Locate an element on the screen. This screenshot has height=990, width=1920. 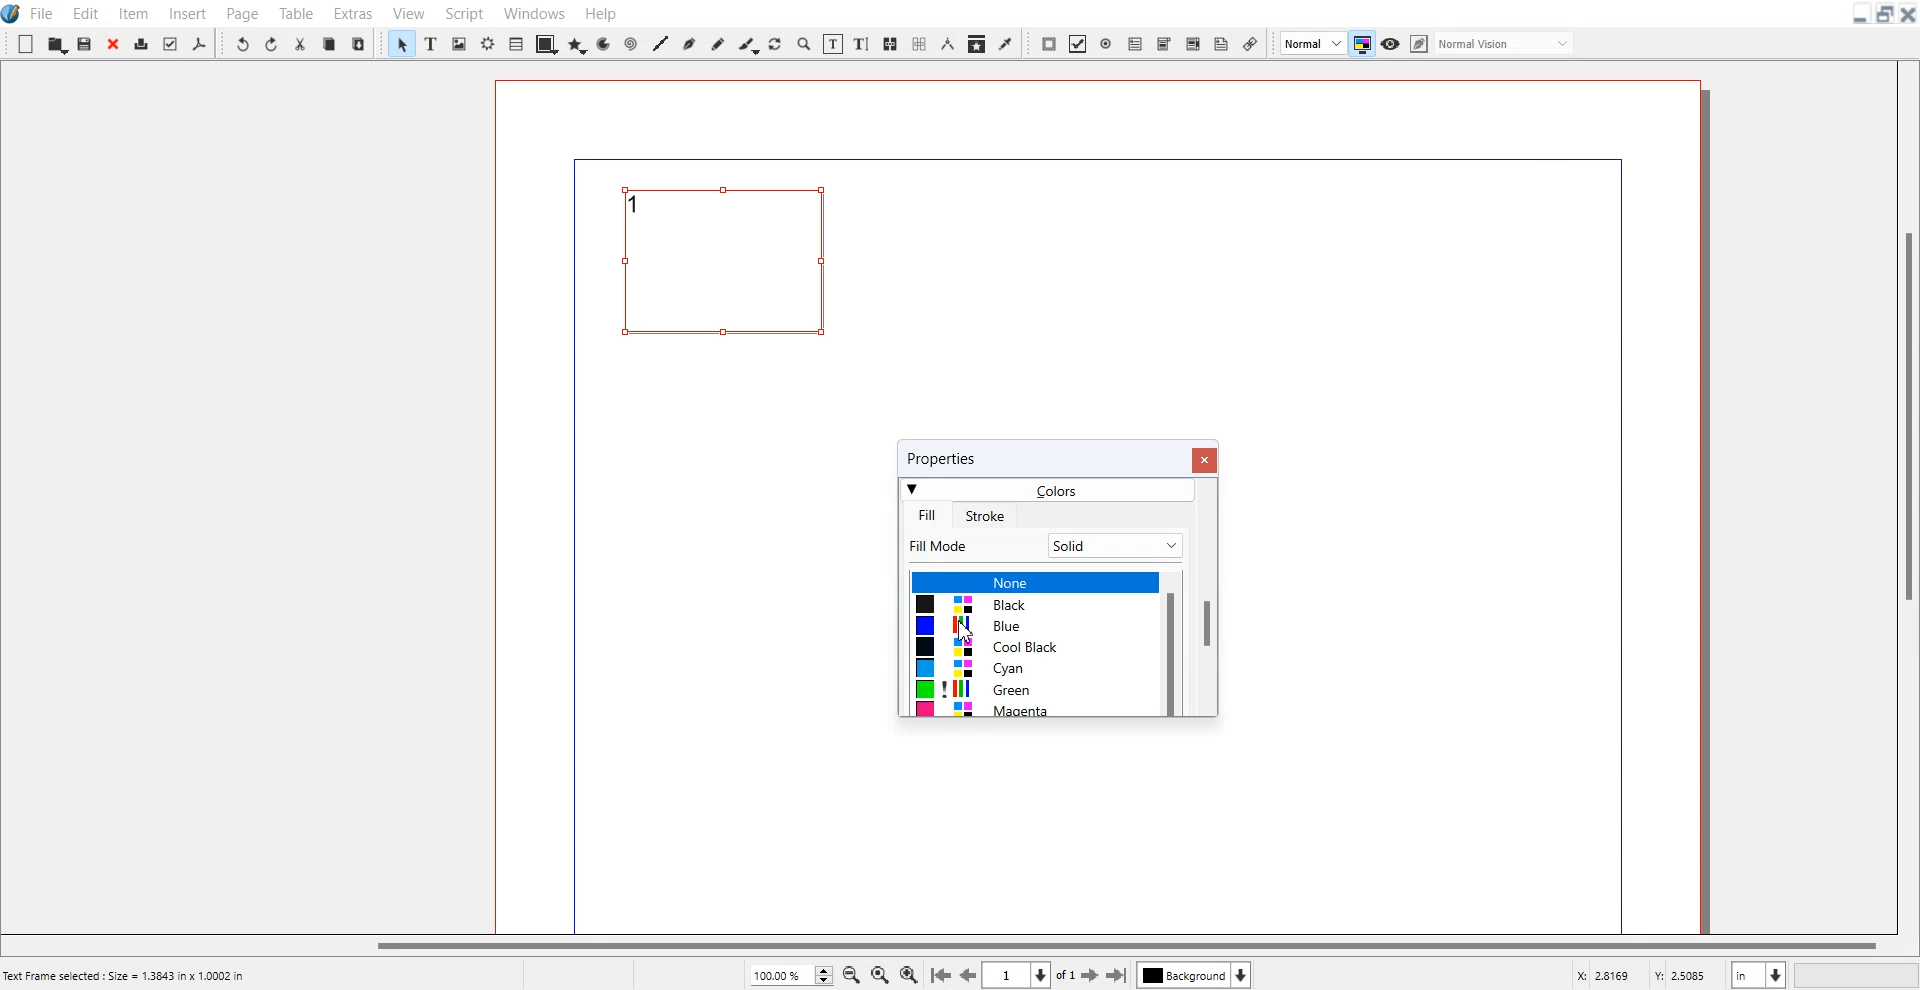
Vertical Scroll bar is located at coordinates (1906, 494).